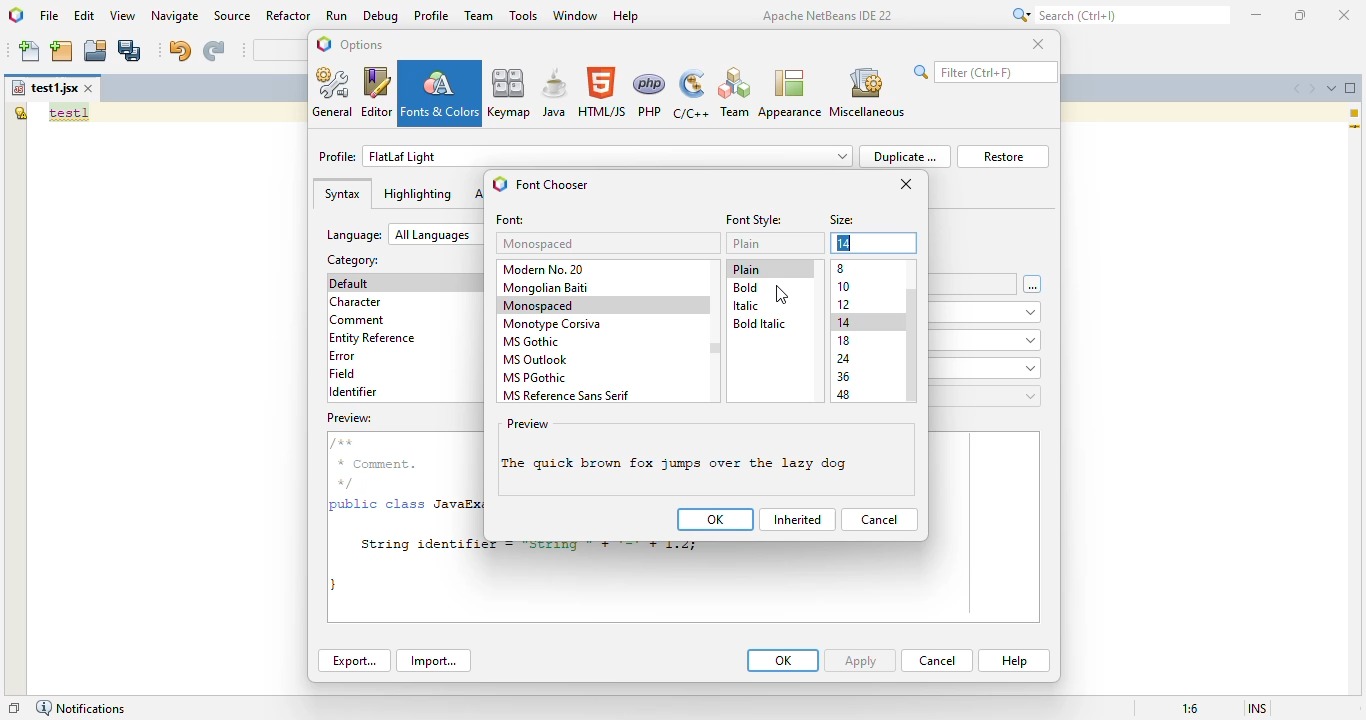  Describe the element at coordinates (552, 185) in the screenshot. I see `font chooser` at that location.